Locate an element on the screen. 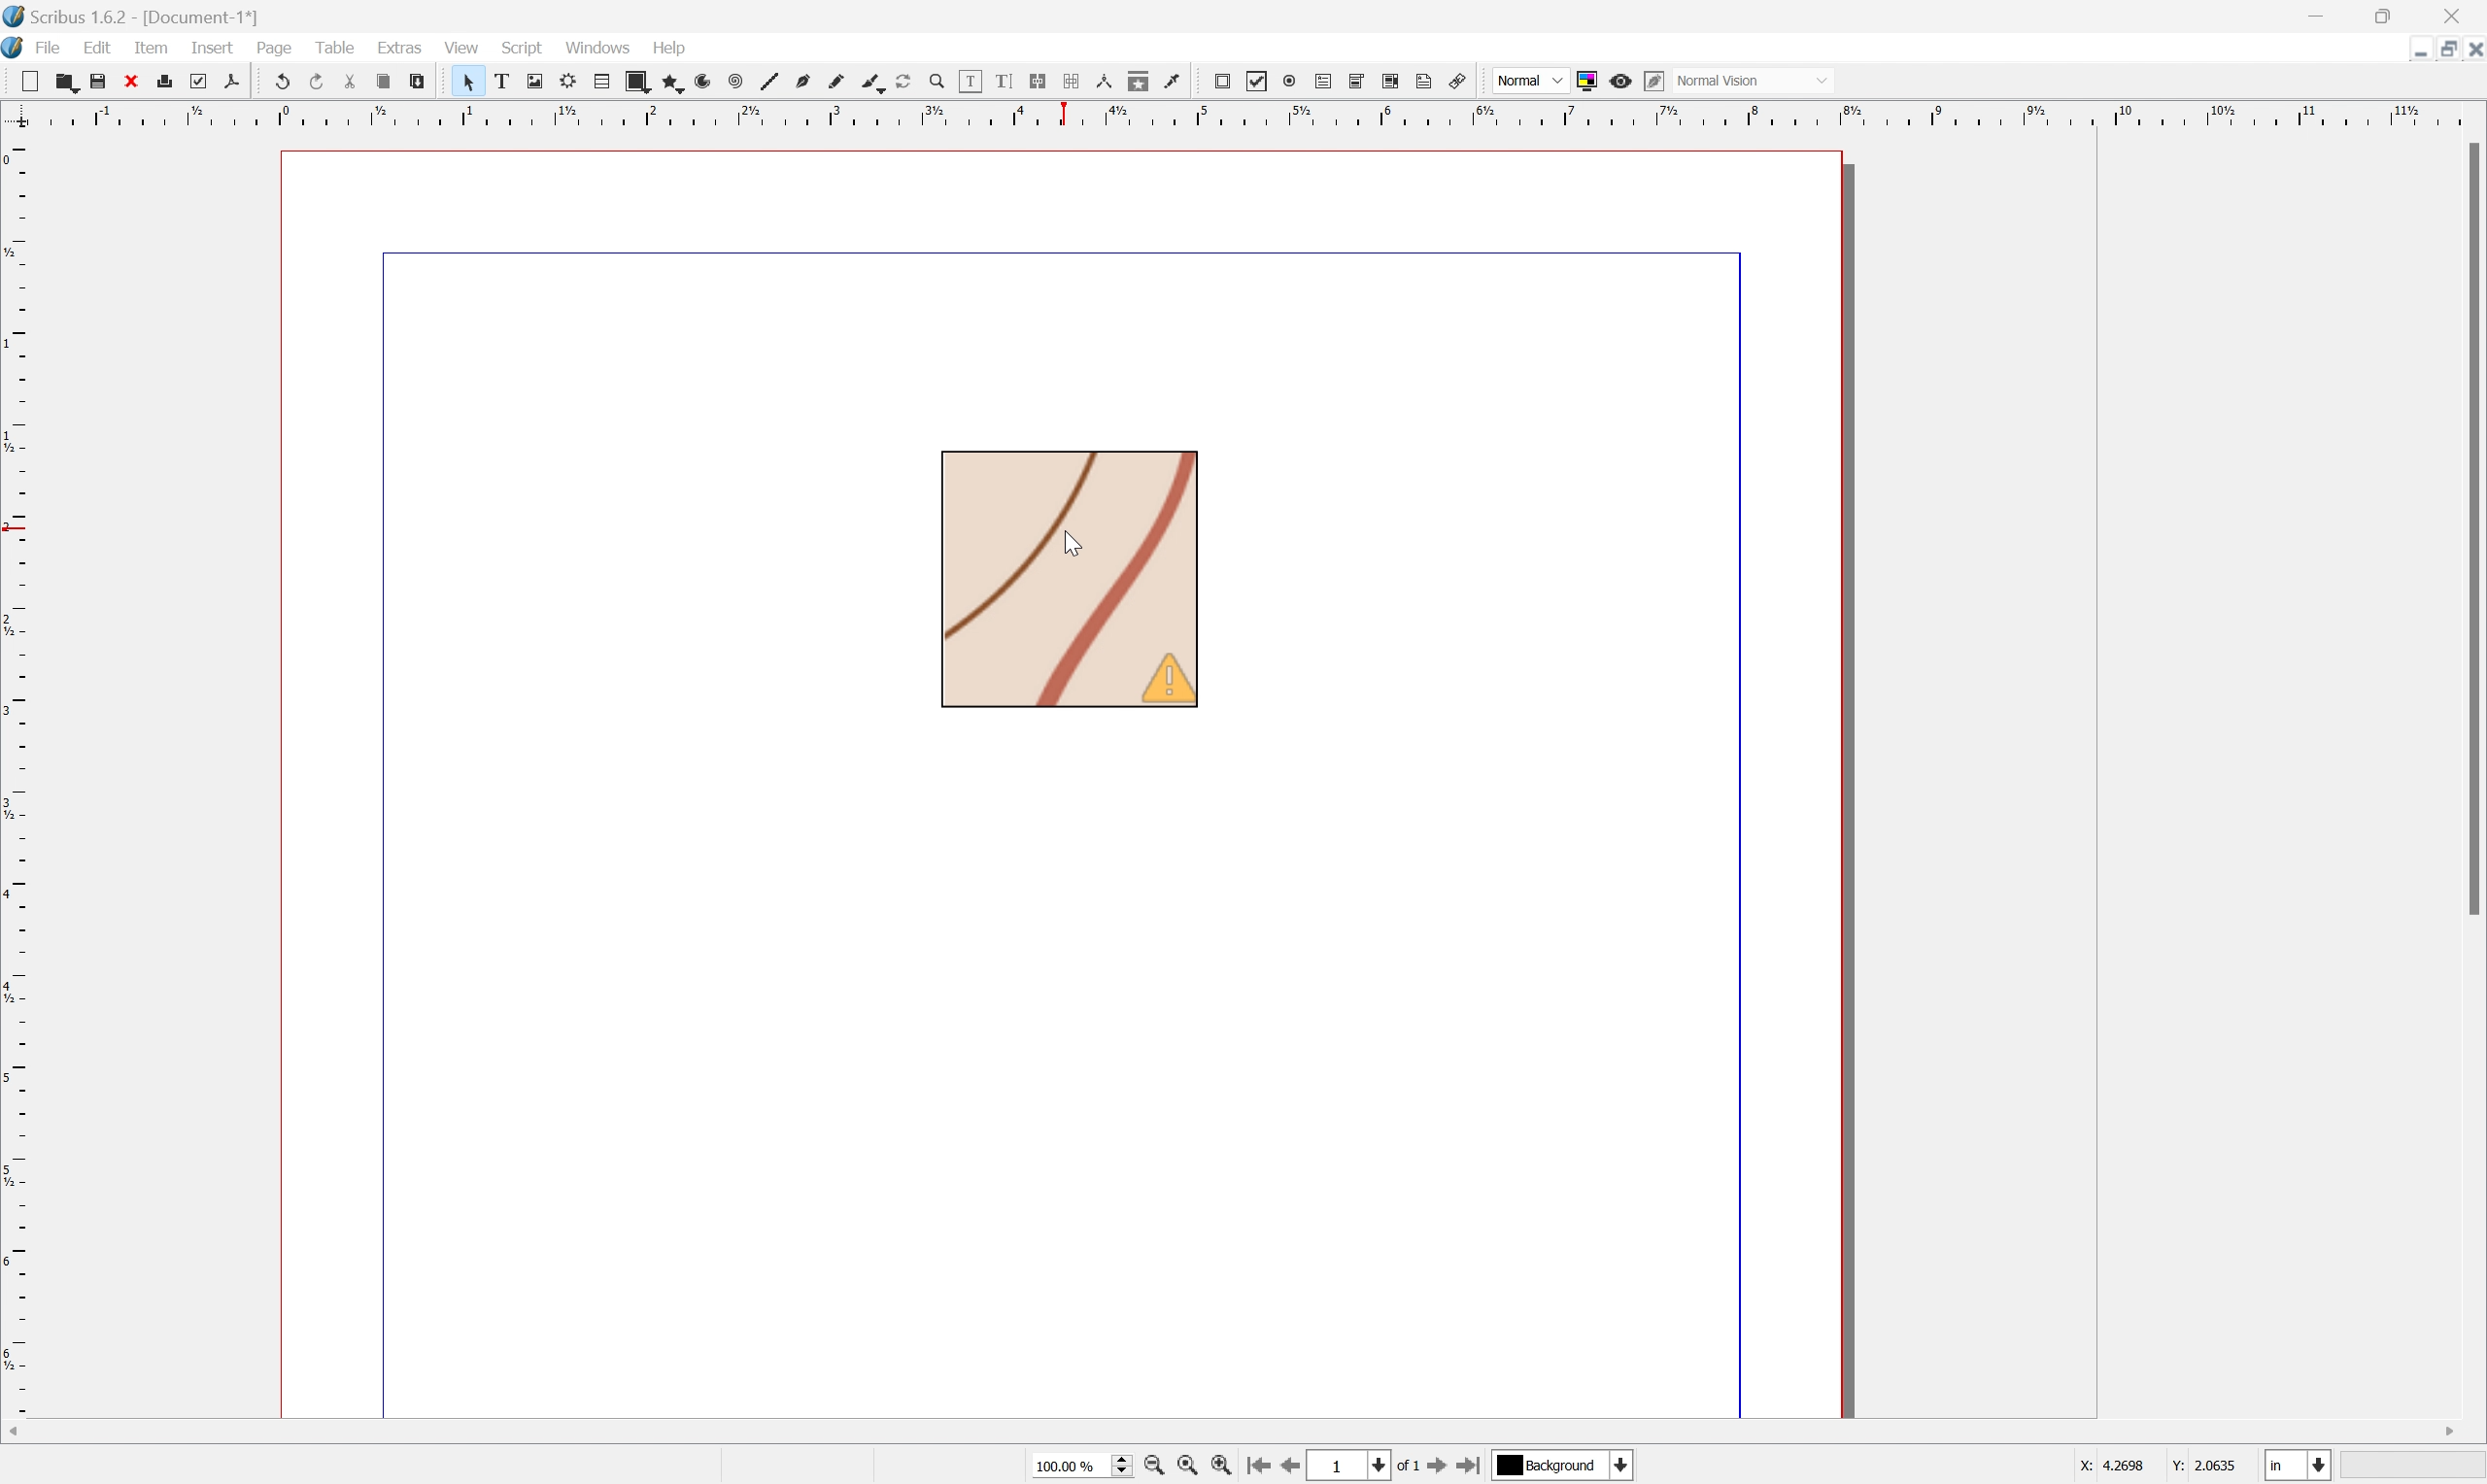 Image resolution: width=2487 pixels, height=1484 pixels. PDF push button is located at coordinates (1224, 81).